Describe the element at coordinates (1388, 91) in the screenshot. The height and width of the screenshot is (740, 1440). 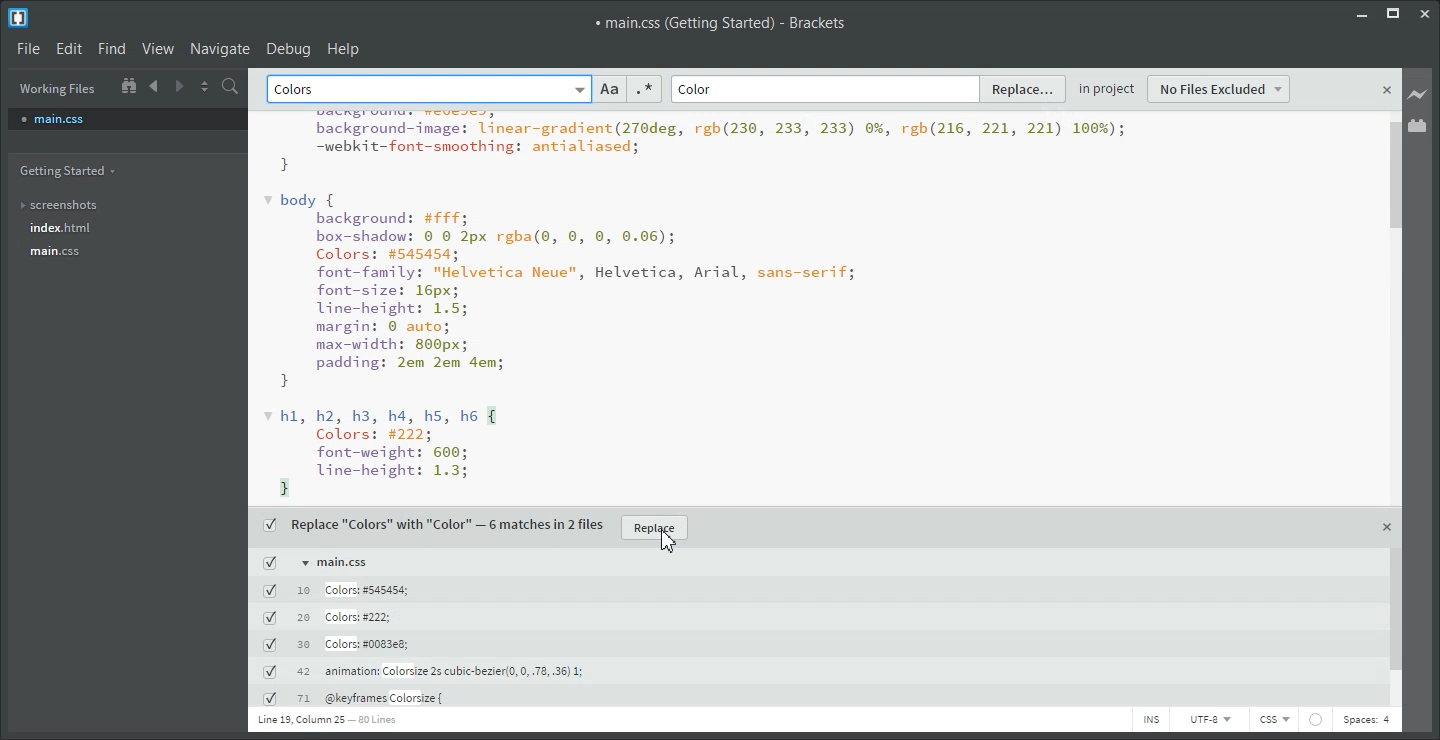
I see `Close` at that location.